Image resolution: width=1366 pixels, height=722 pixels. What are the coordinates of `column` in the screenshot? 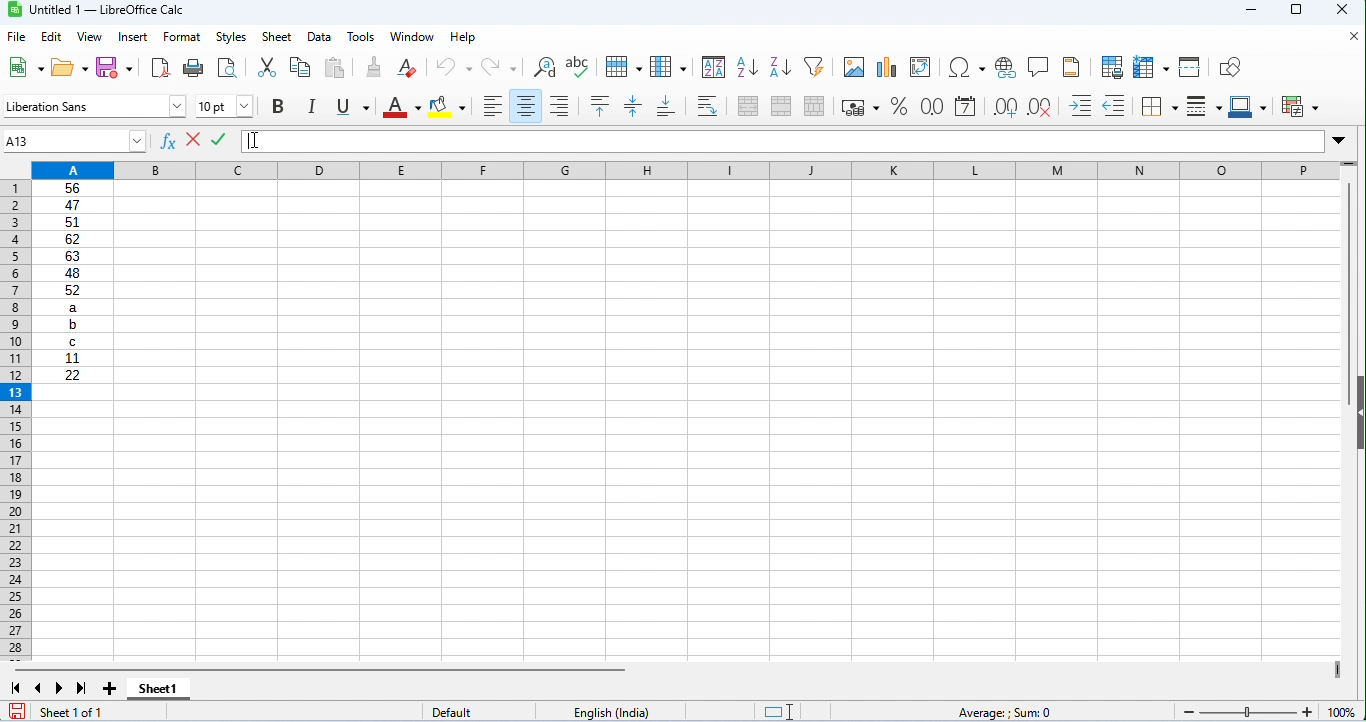 It's located at (668, 65).